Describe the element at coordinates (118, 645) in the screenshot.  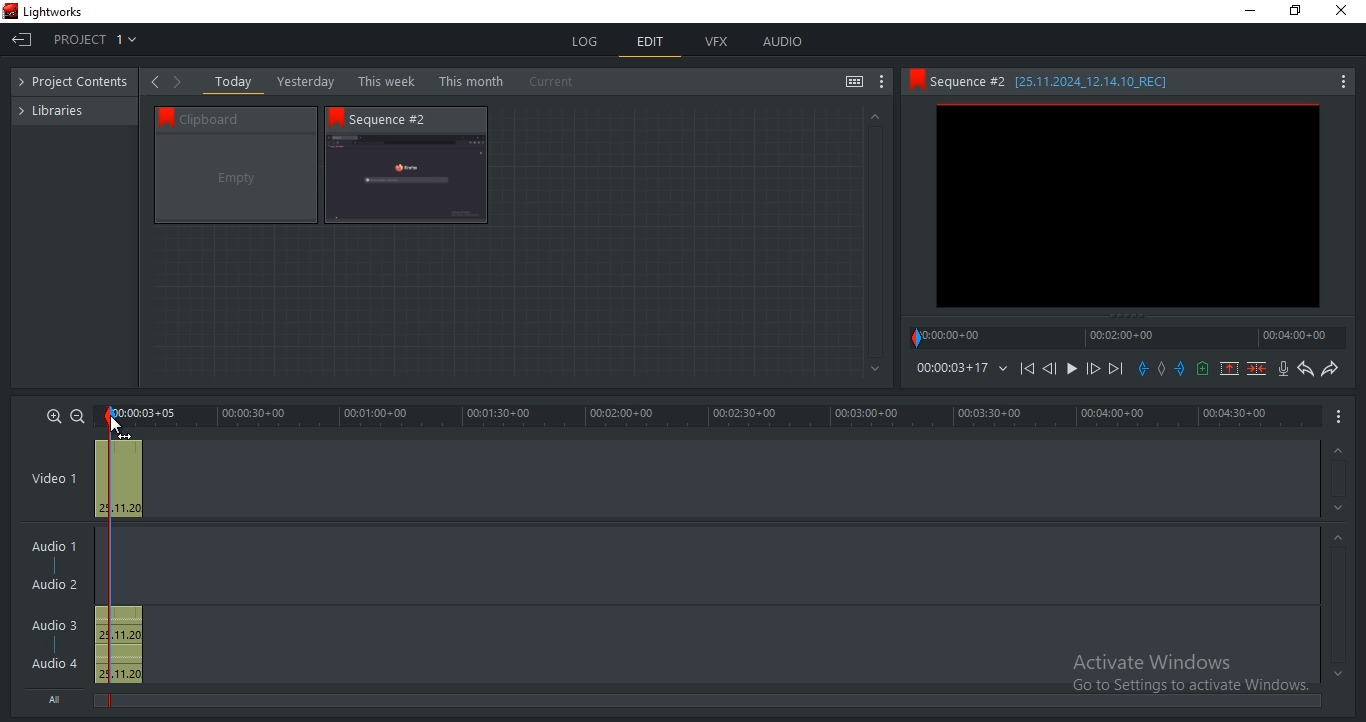
I see `audio` at that location.